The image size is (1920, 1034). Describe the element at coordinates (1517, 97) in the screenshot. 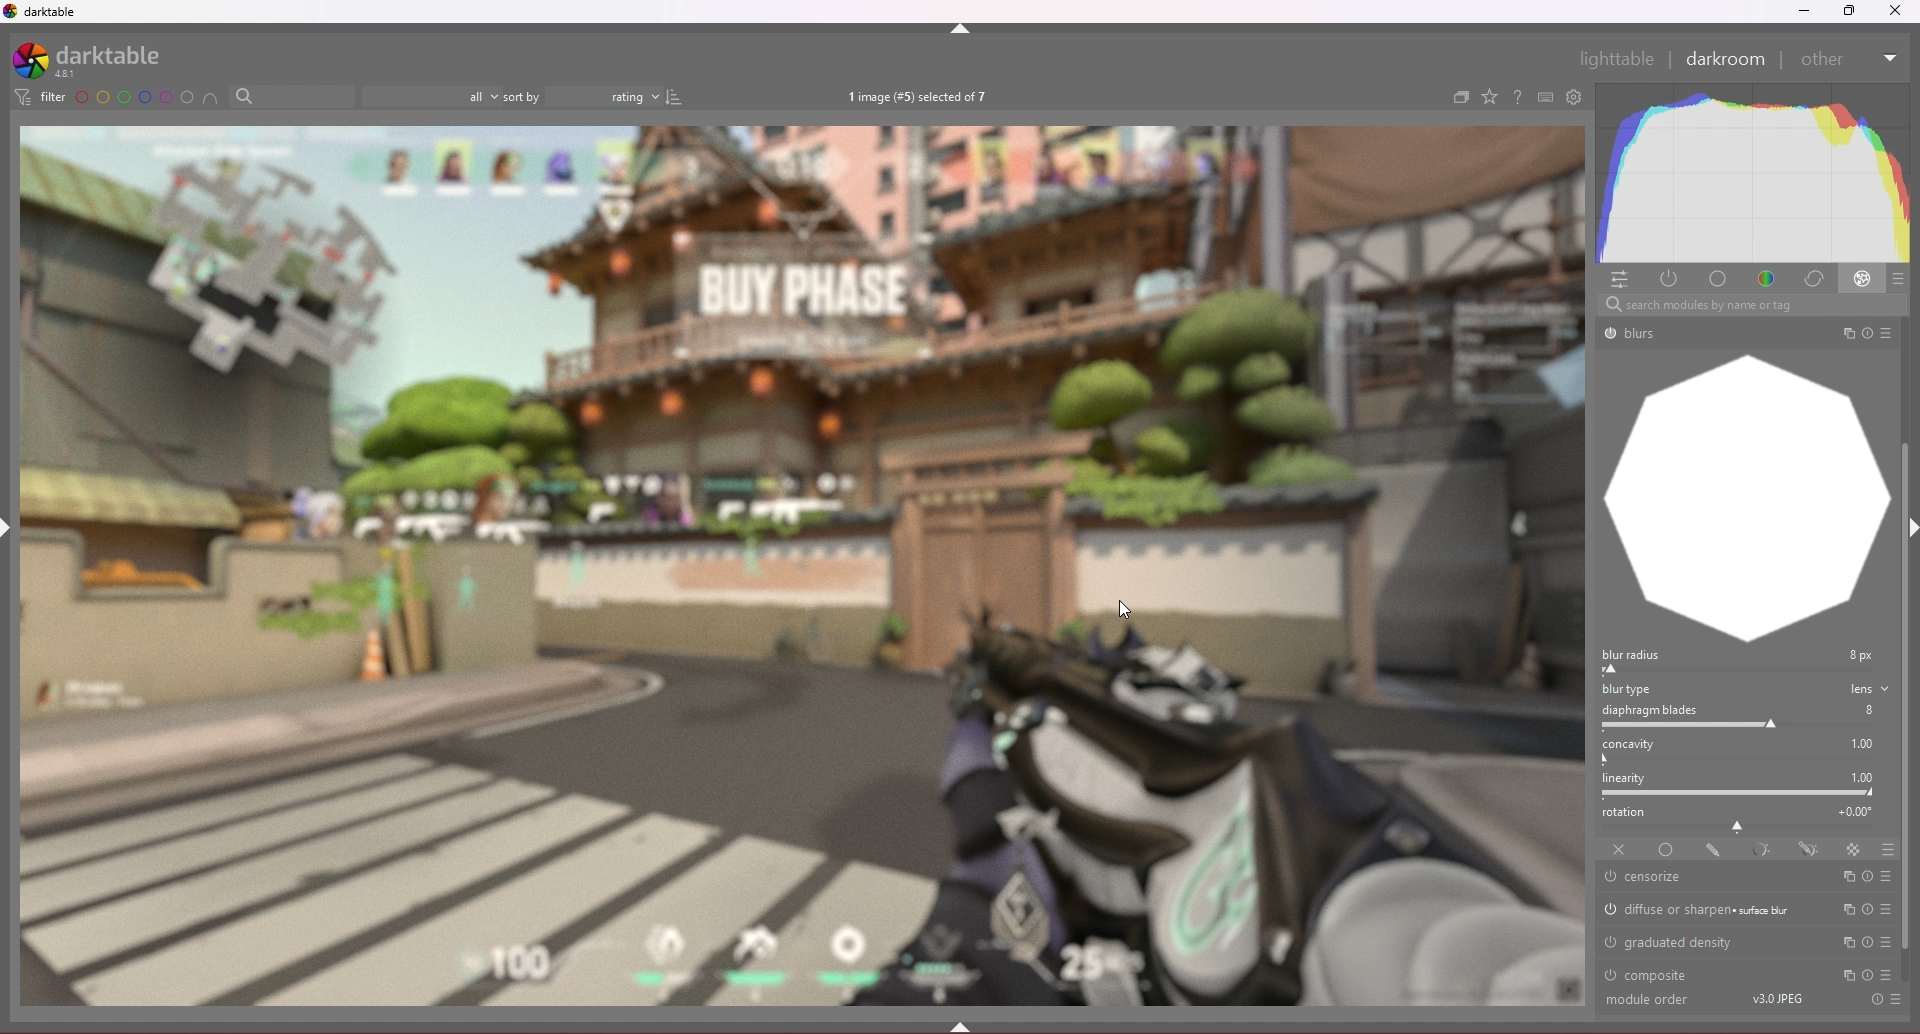

I see `help` at that location.